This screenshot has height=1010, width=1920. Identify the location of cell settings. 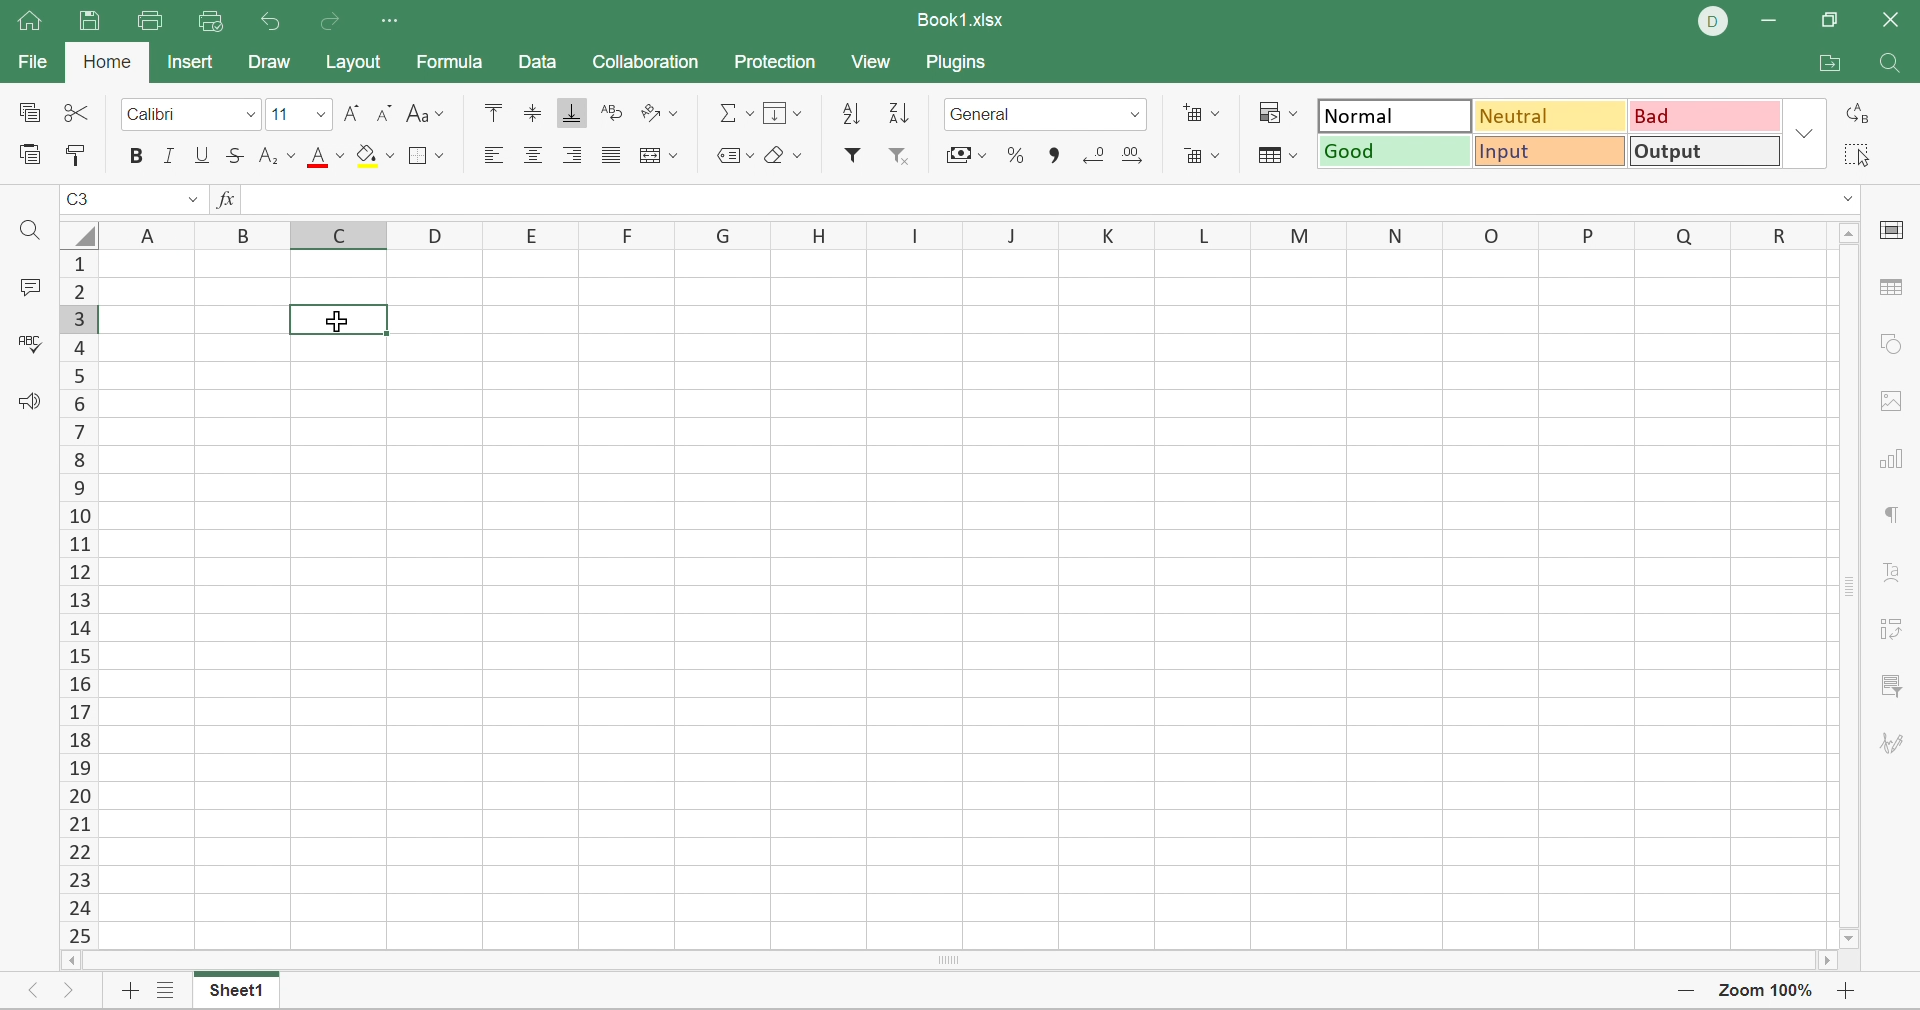
(1893, 232).